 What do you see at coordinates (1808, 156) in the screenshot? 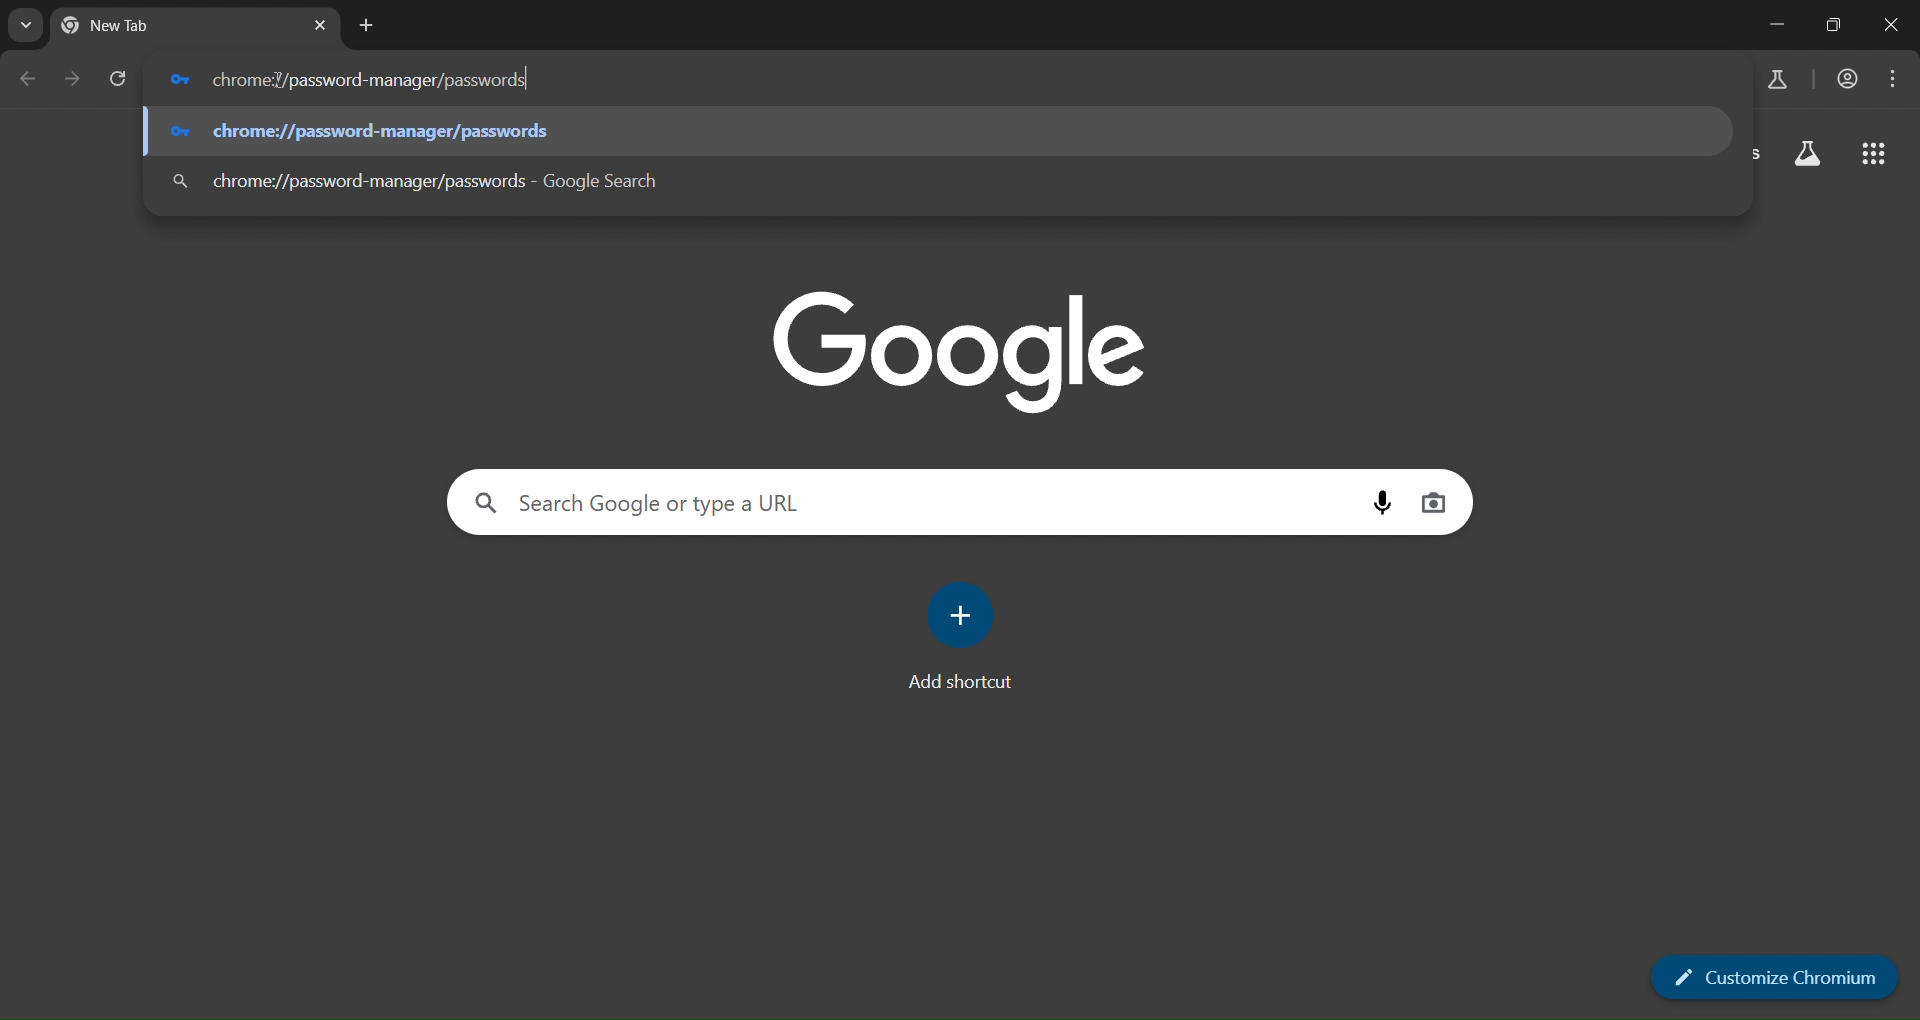
I see `search labs` at bounding box center [1808, 156].